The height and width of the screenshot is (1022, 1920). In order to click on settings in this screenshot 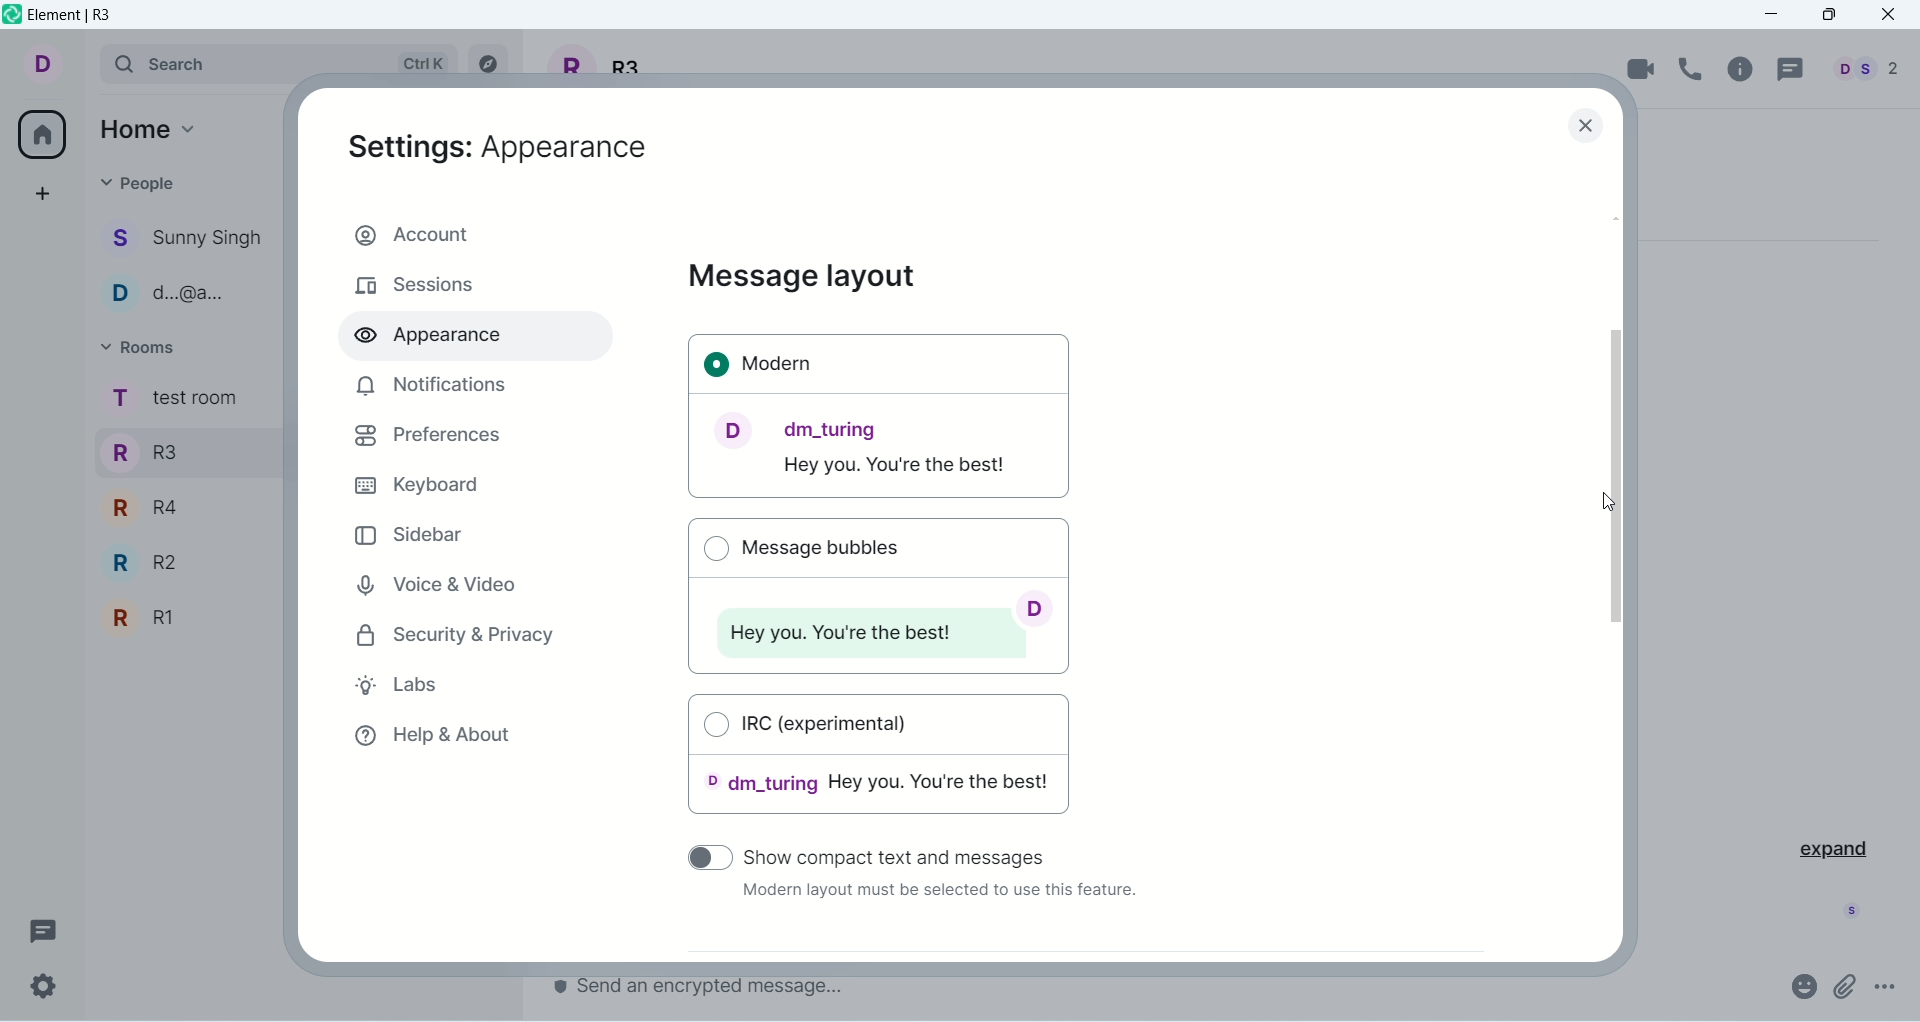, I will do `click(44, 987)`.